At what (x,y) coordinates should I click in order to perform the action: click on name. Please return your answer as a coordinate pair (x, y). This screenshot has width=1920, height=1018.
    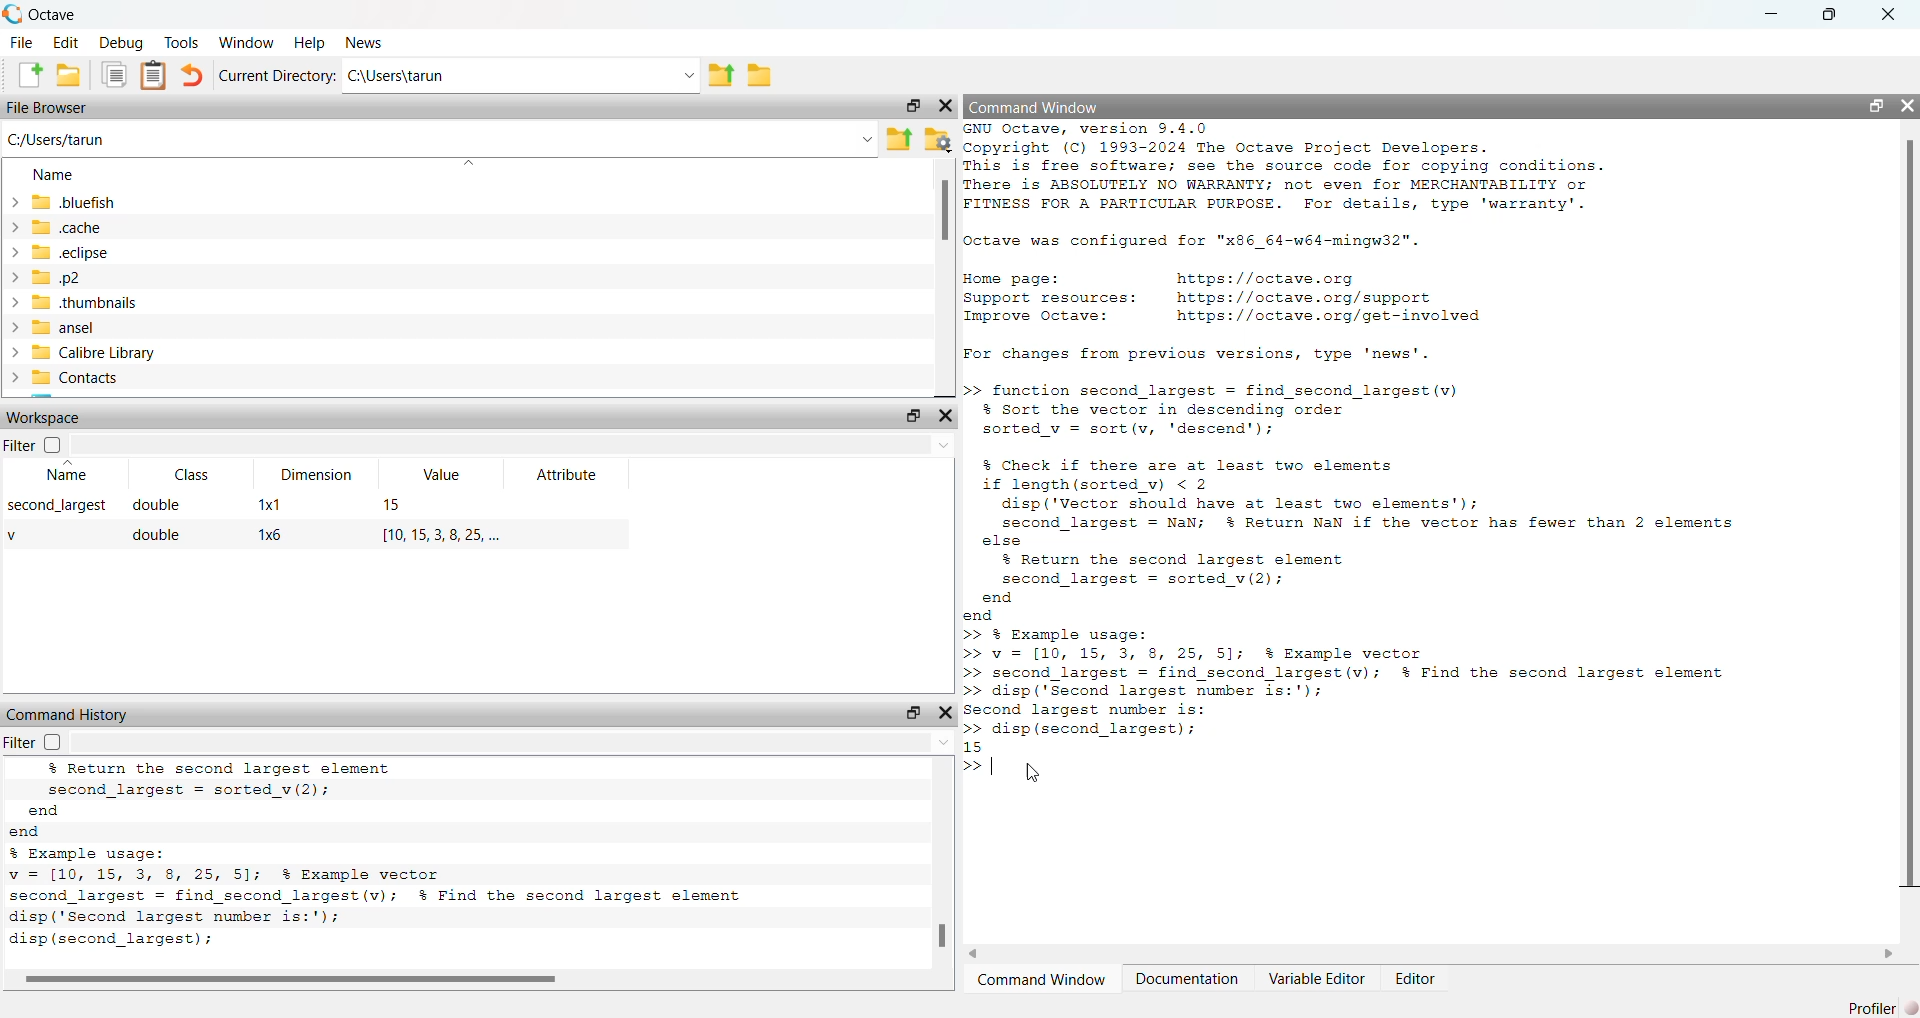
    Looking at the image, I should click on (50, 173).